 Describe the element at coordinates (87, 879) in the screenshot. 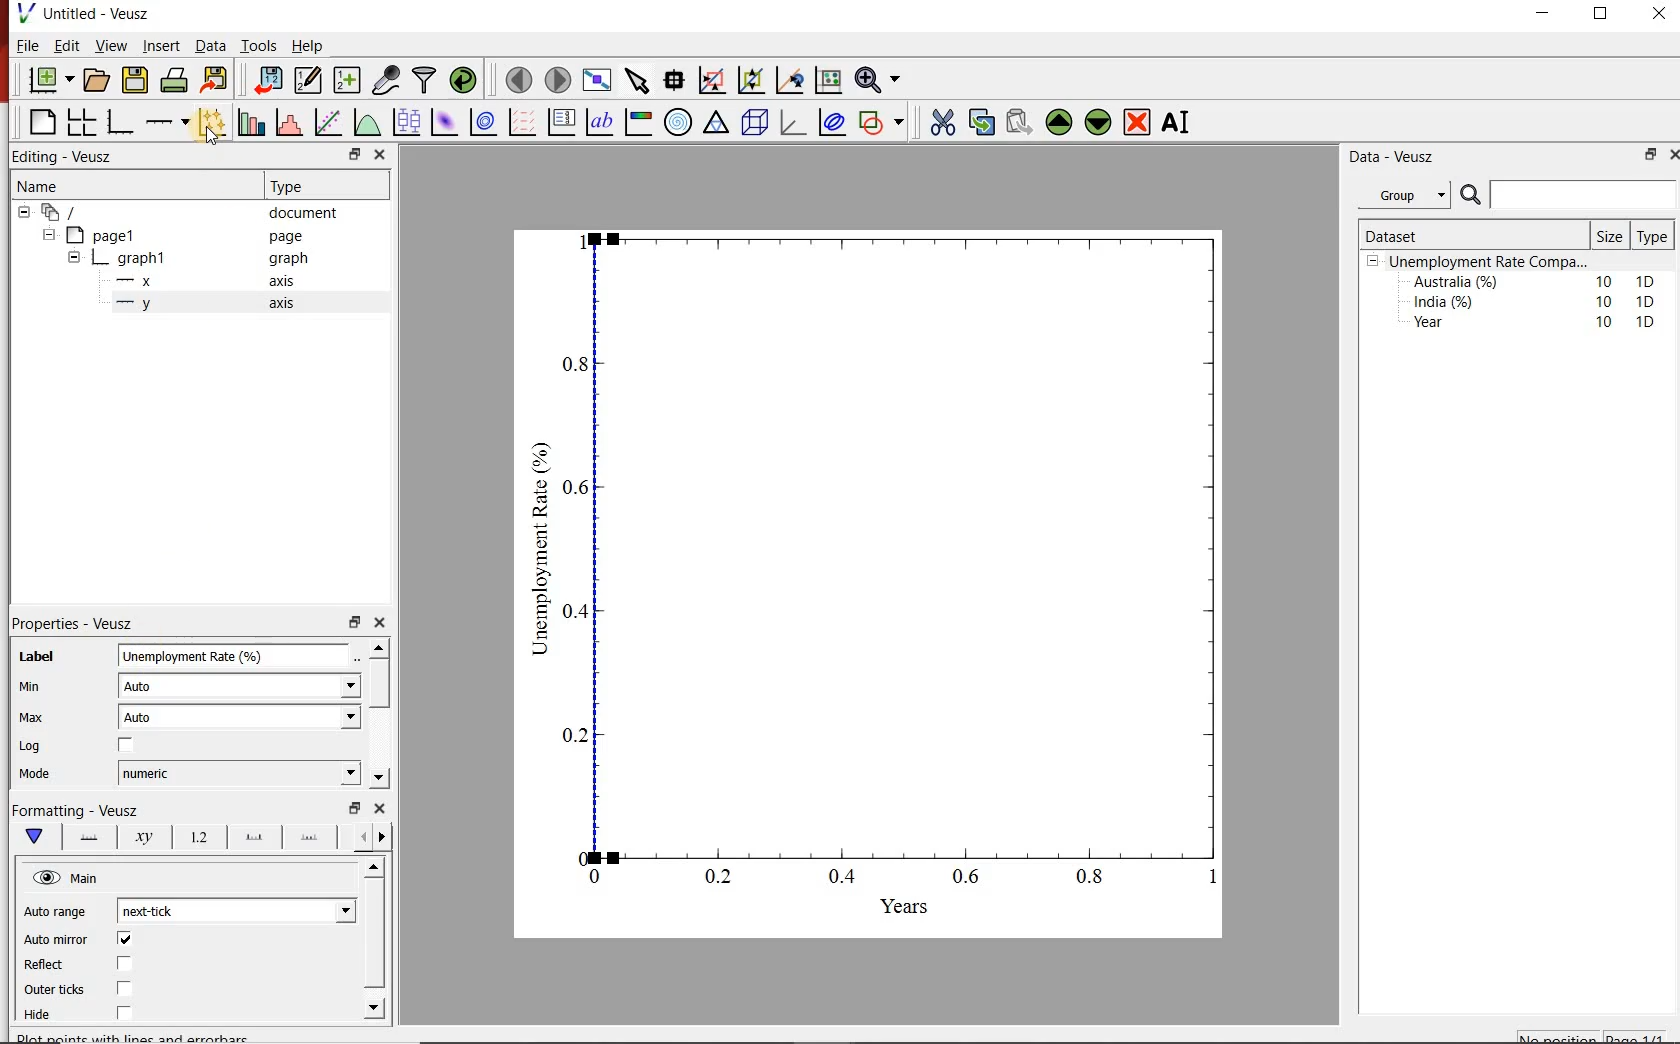

I see `Main` at that location.